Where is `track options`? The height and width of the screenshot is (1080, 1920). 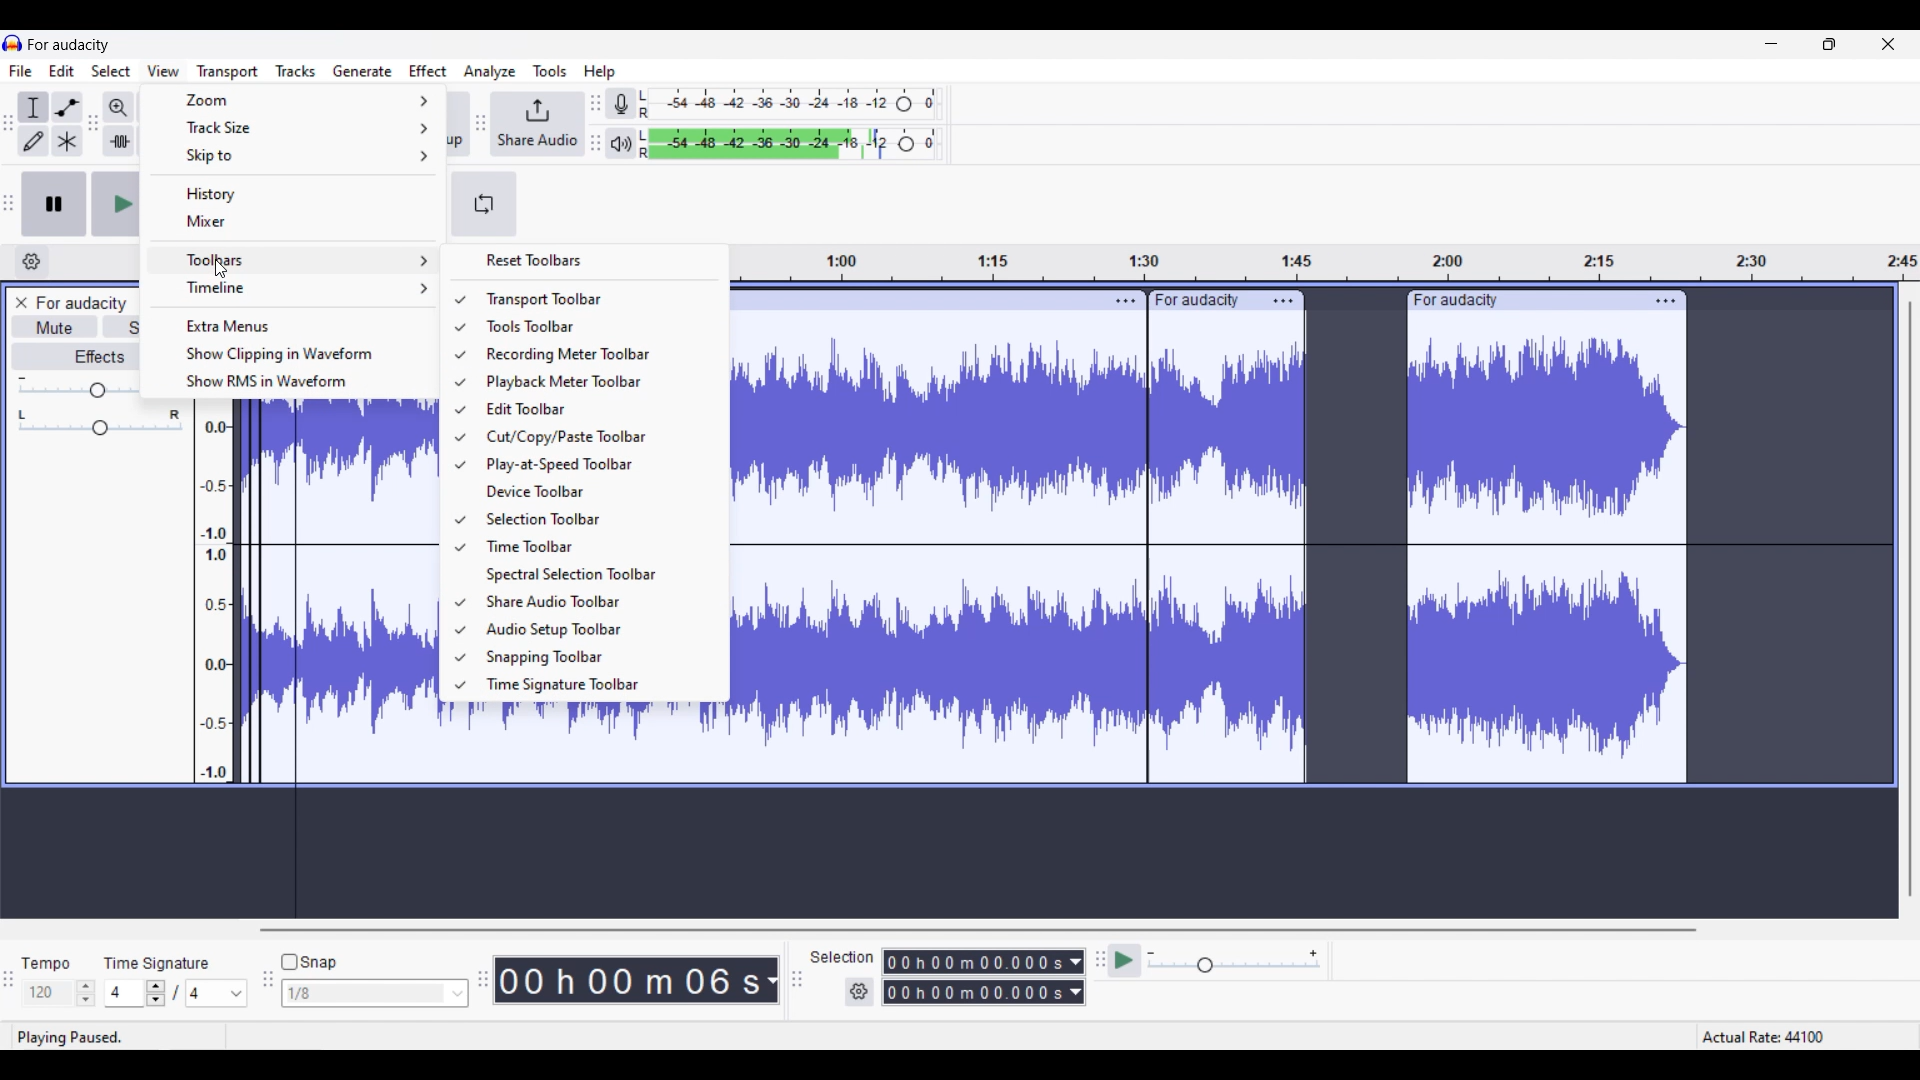
track options is located at coordinates (1664, 300).